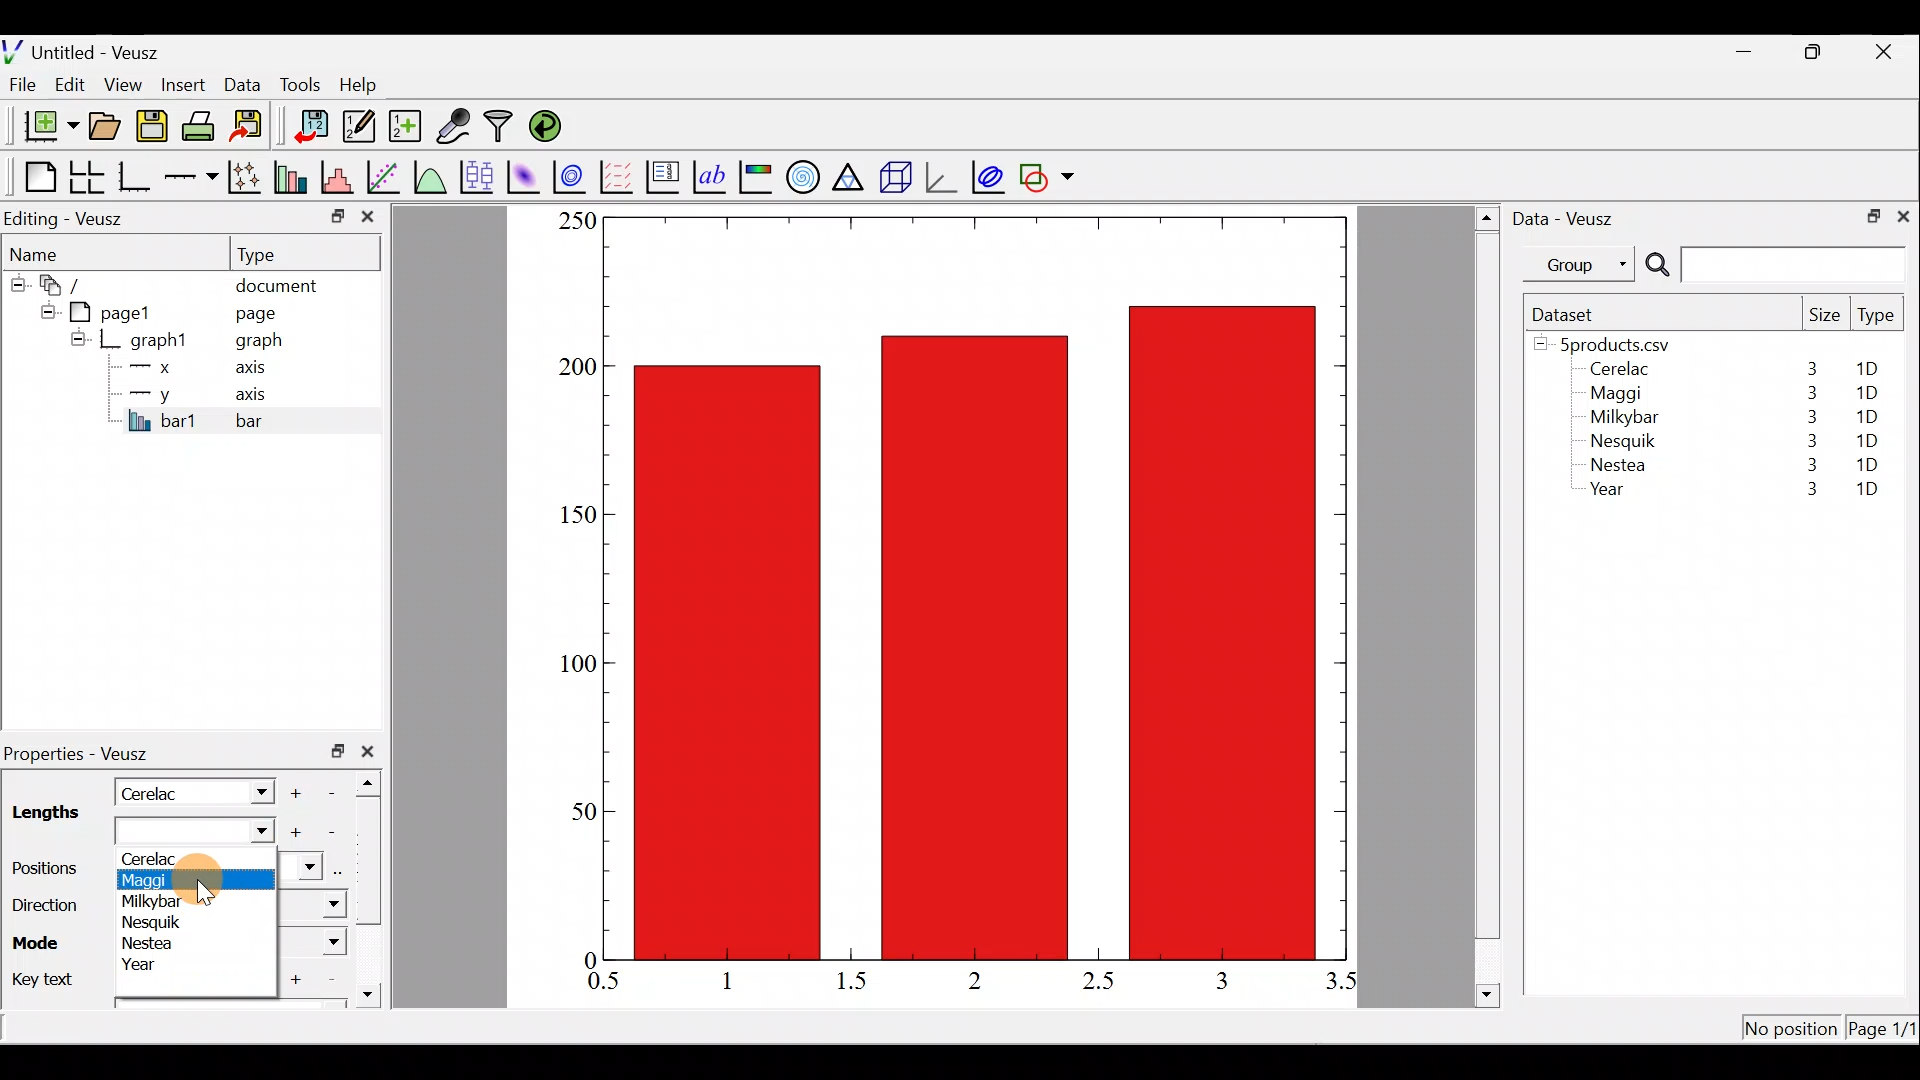  I want to click on Help, so click(370, 85).